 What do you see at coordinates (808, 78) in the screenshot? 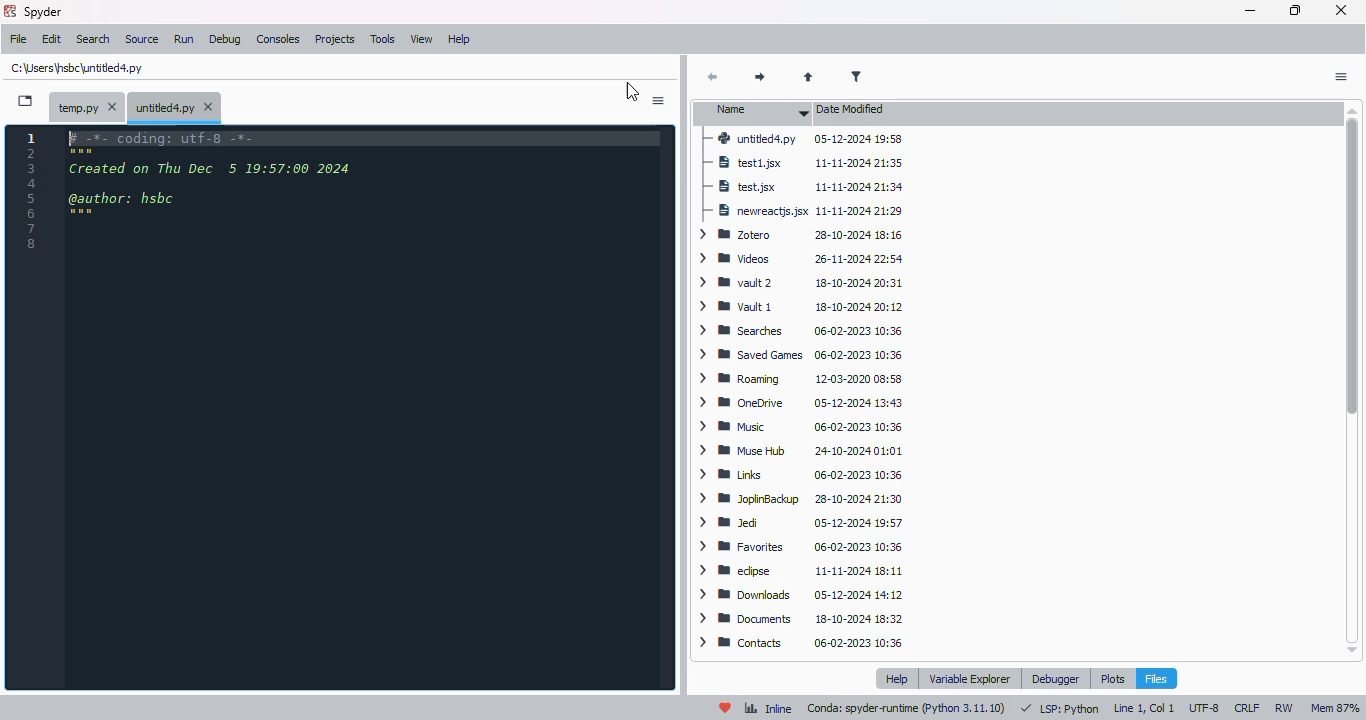
I see `parent` at bounding box center [808, 78].